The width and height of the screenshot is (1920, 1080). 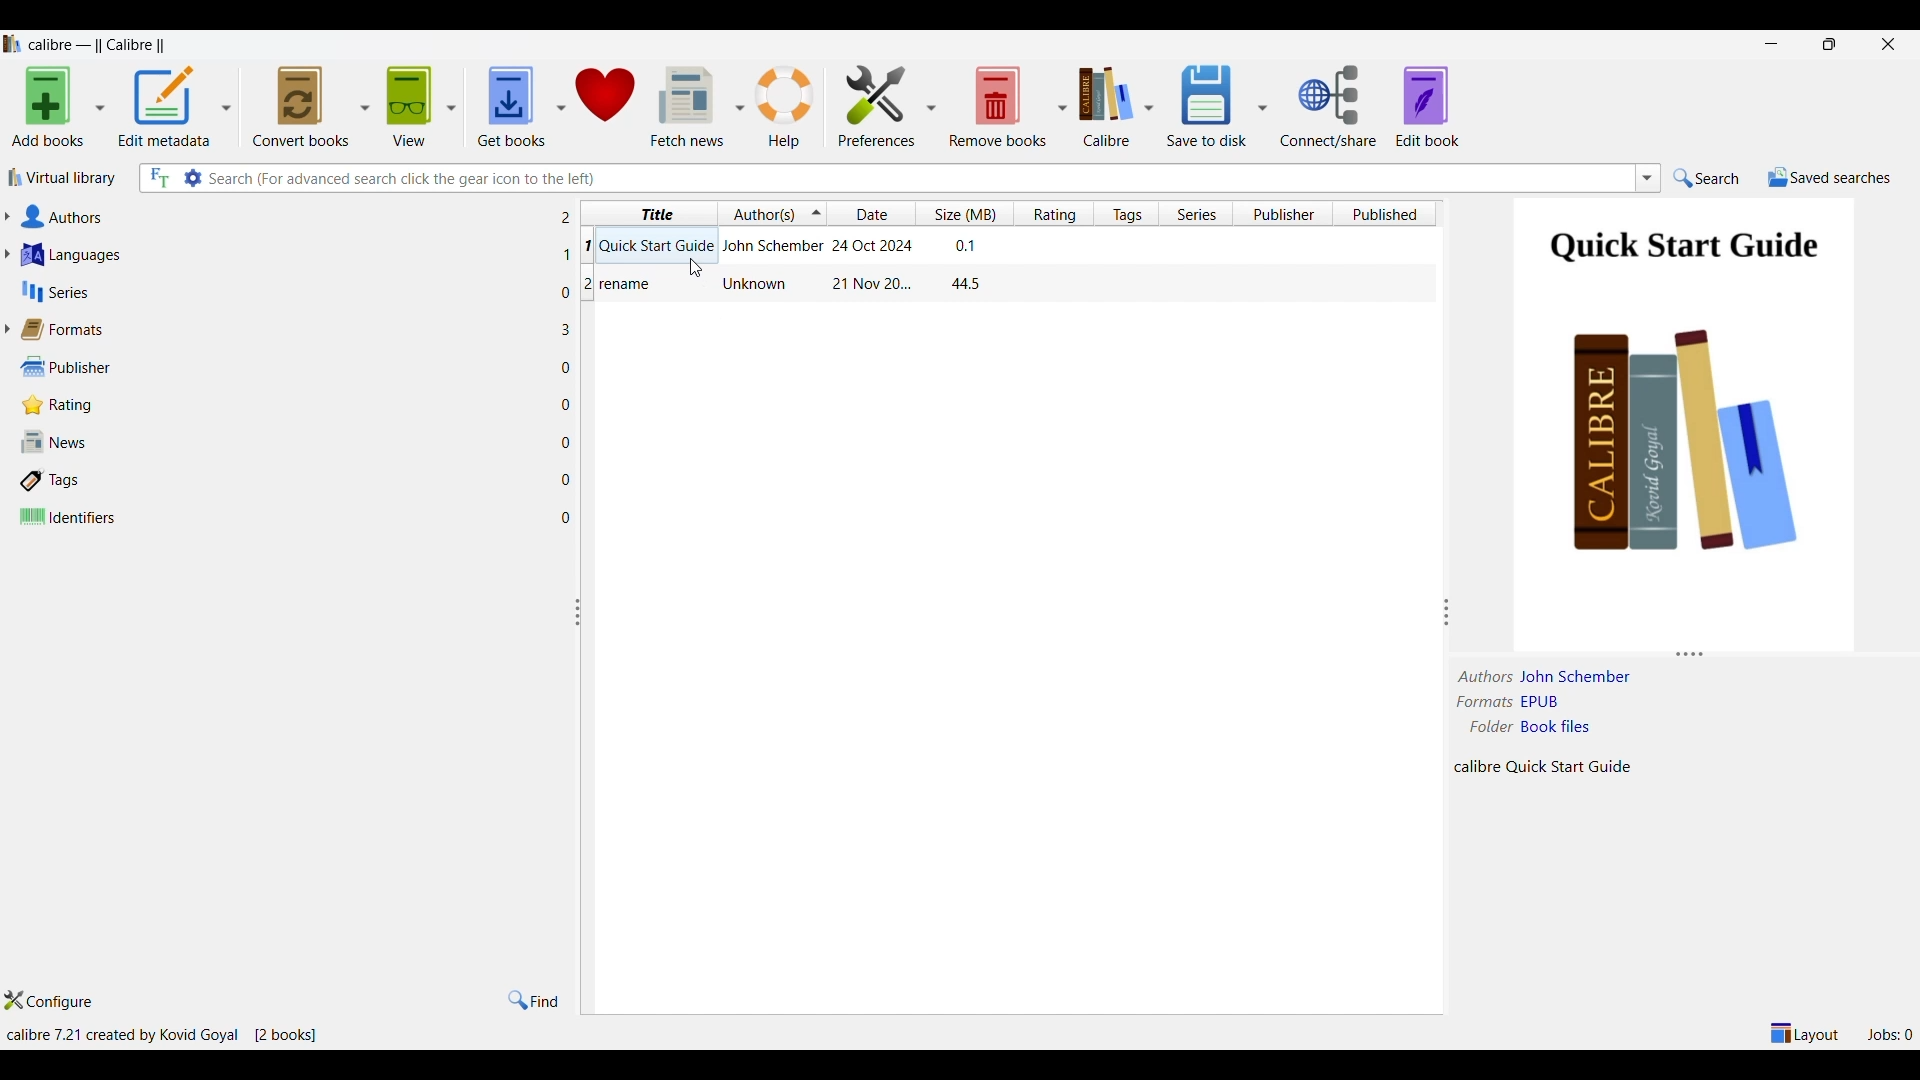 I want to click on Calibre options, so click(x=1149, y=107).